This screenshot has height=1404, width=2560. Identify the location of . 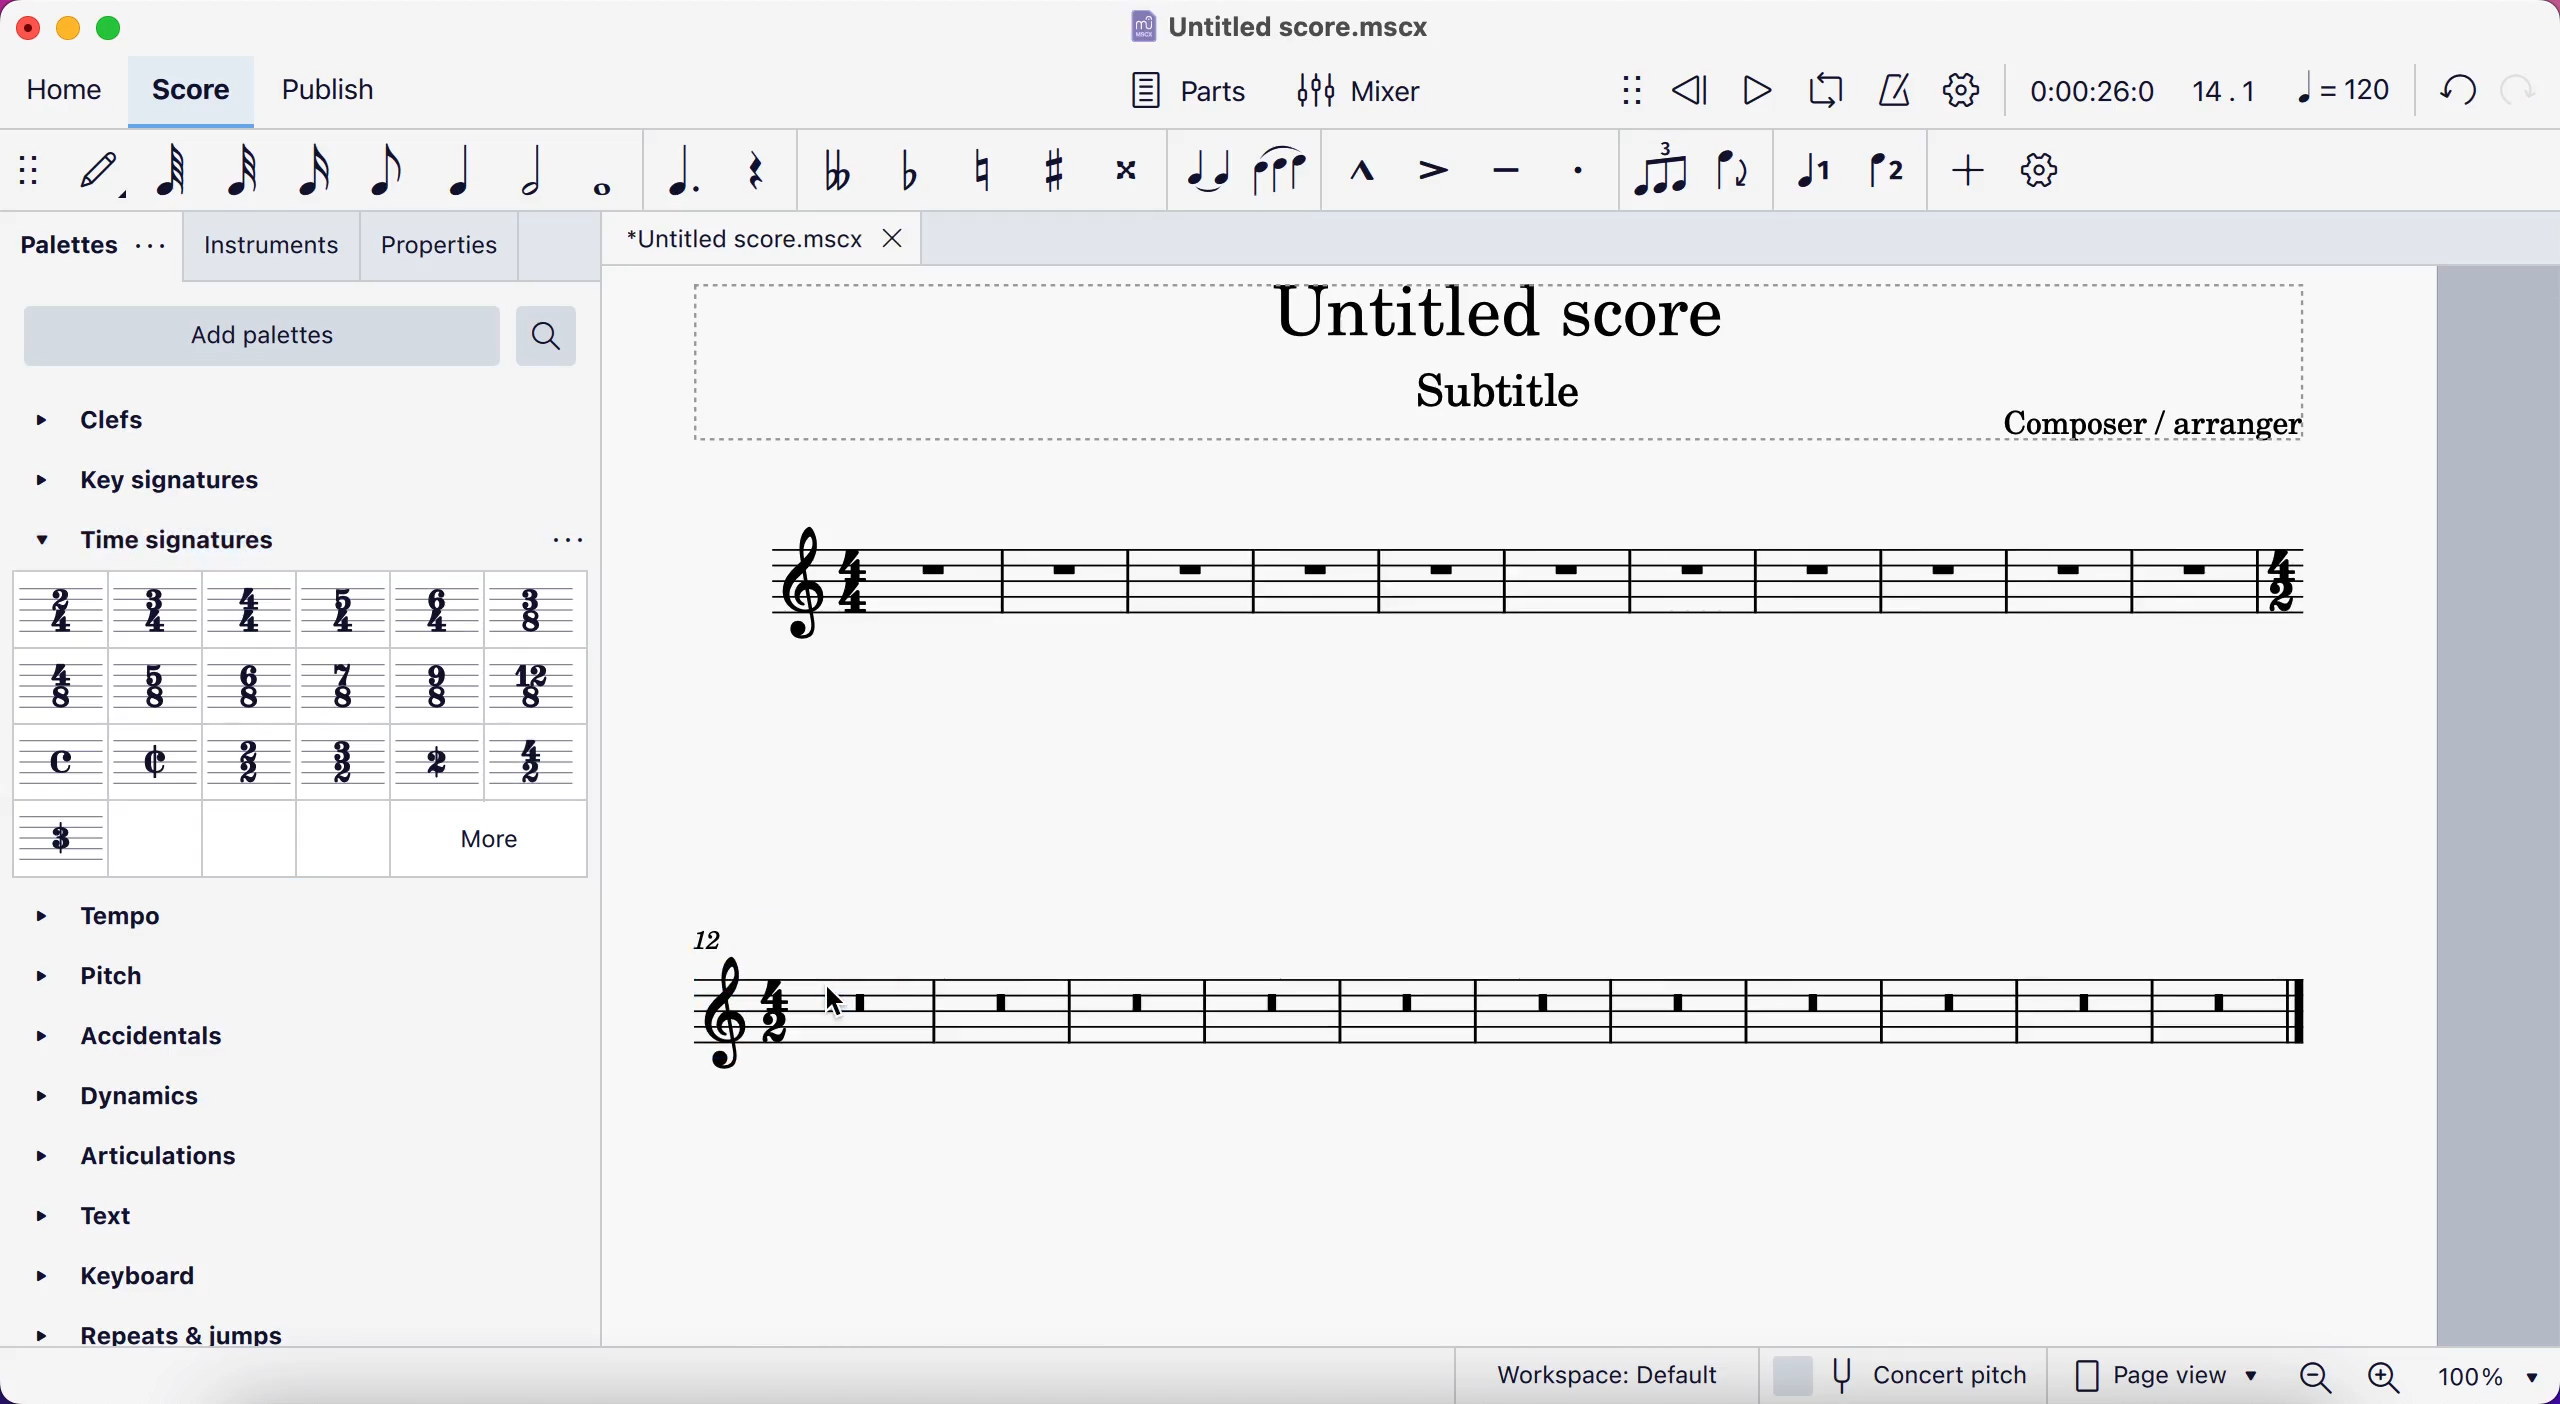
(436, 679).